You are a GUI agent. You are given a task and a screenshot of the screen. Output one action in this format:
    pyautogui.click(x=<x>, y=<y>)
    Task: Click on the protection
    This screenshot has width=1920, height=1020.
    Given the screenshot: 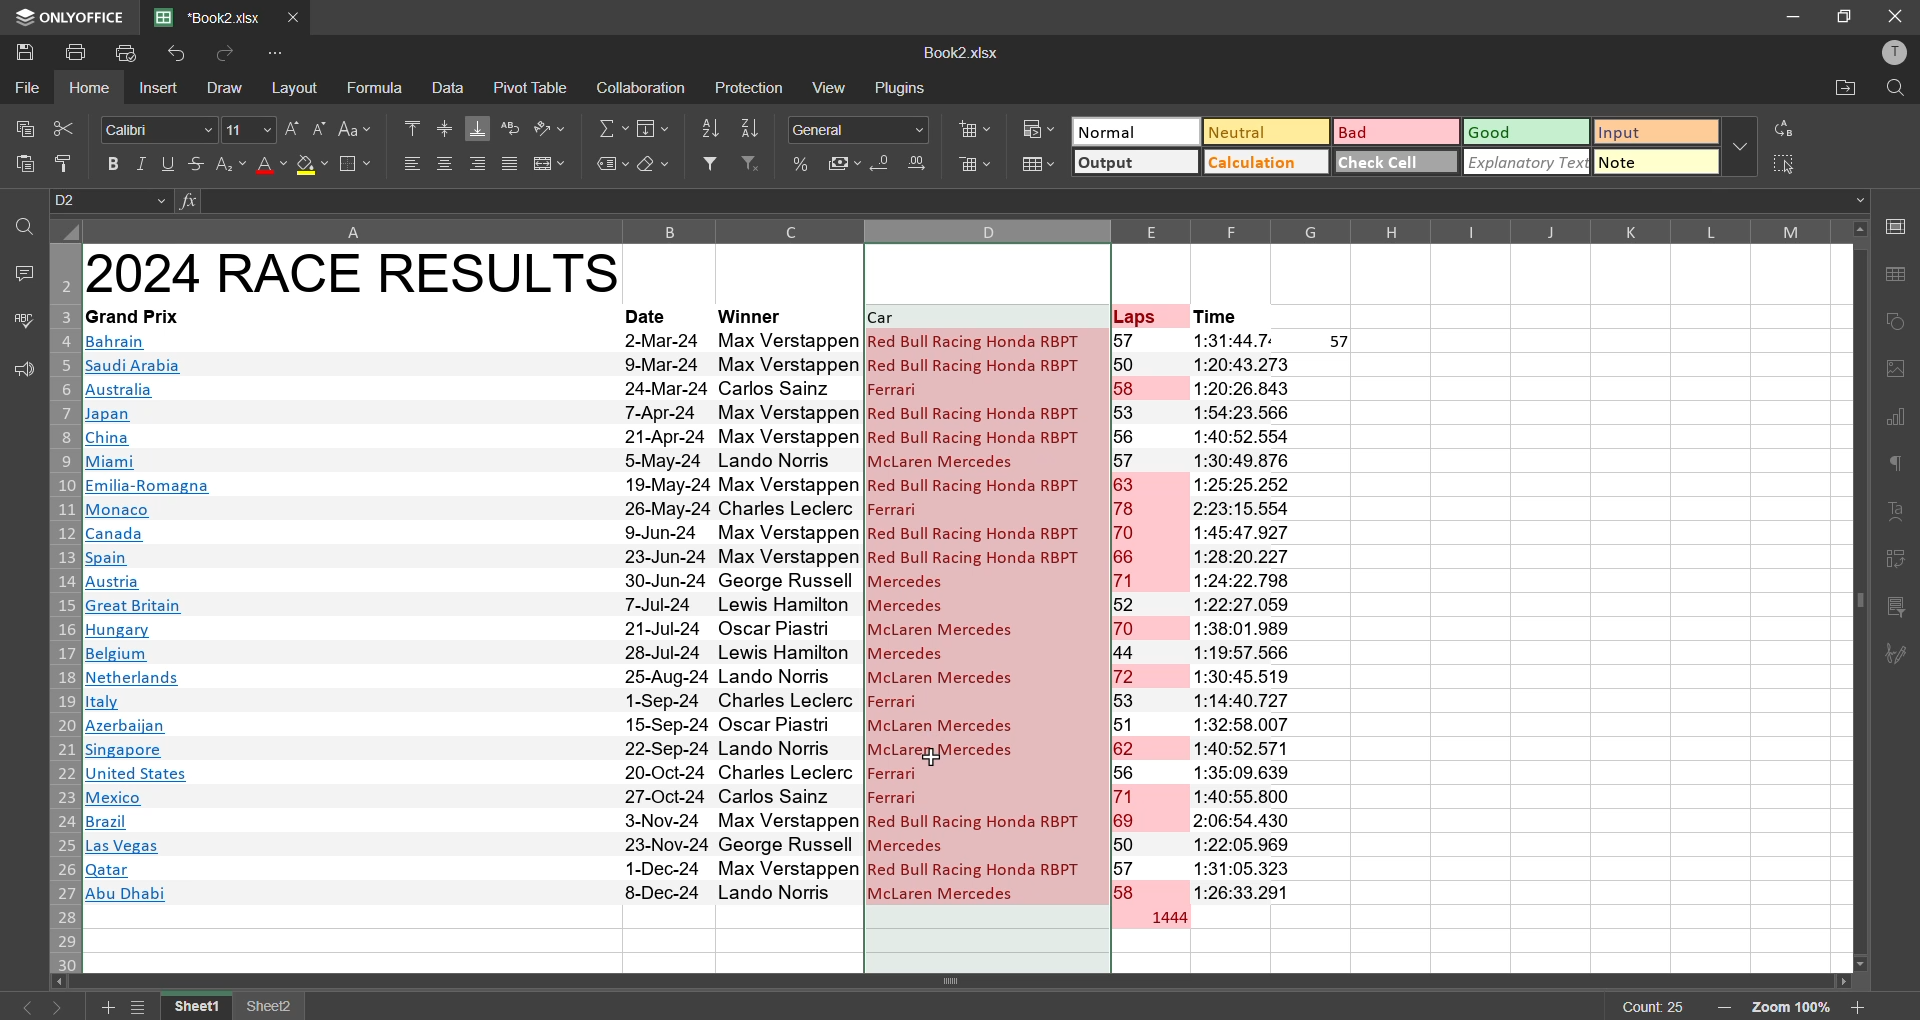 What is the action you would take?
    pyautogui.click(x=752, y=90)
    